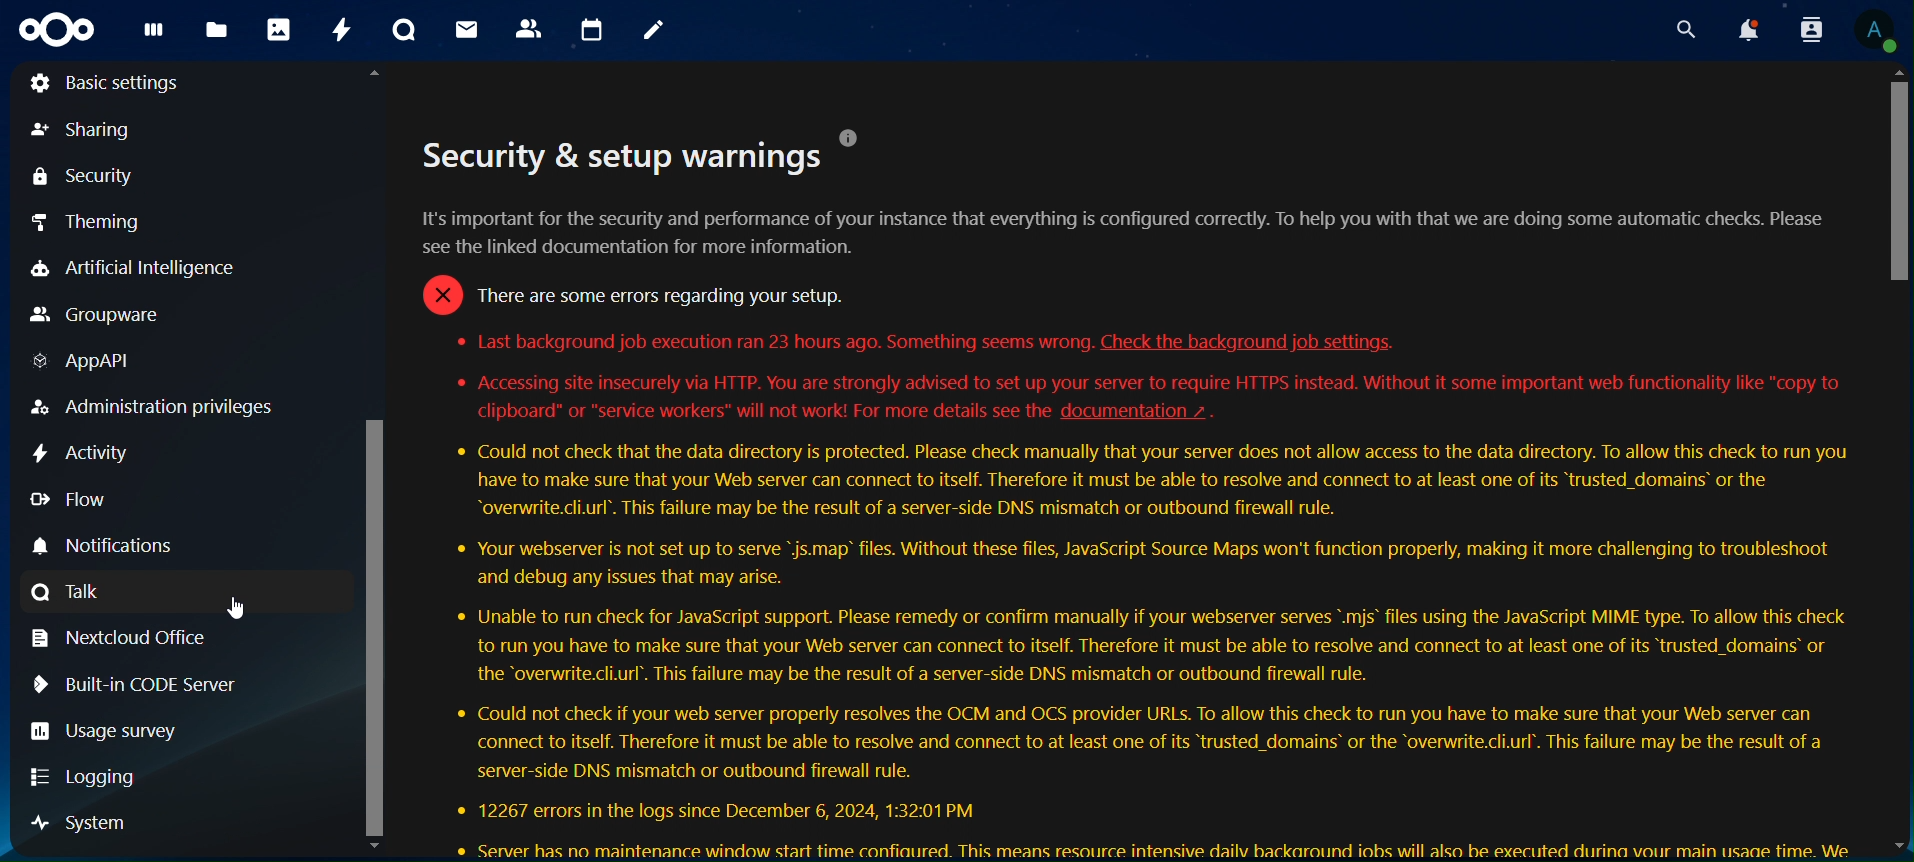  What do you see at coordinates (155, 405) in the screenshot?
I see `Administration privileges` at bounding box center [155, 405].